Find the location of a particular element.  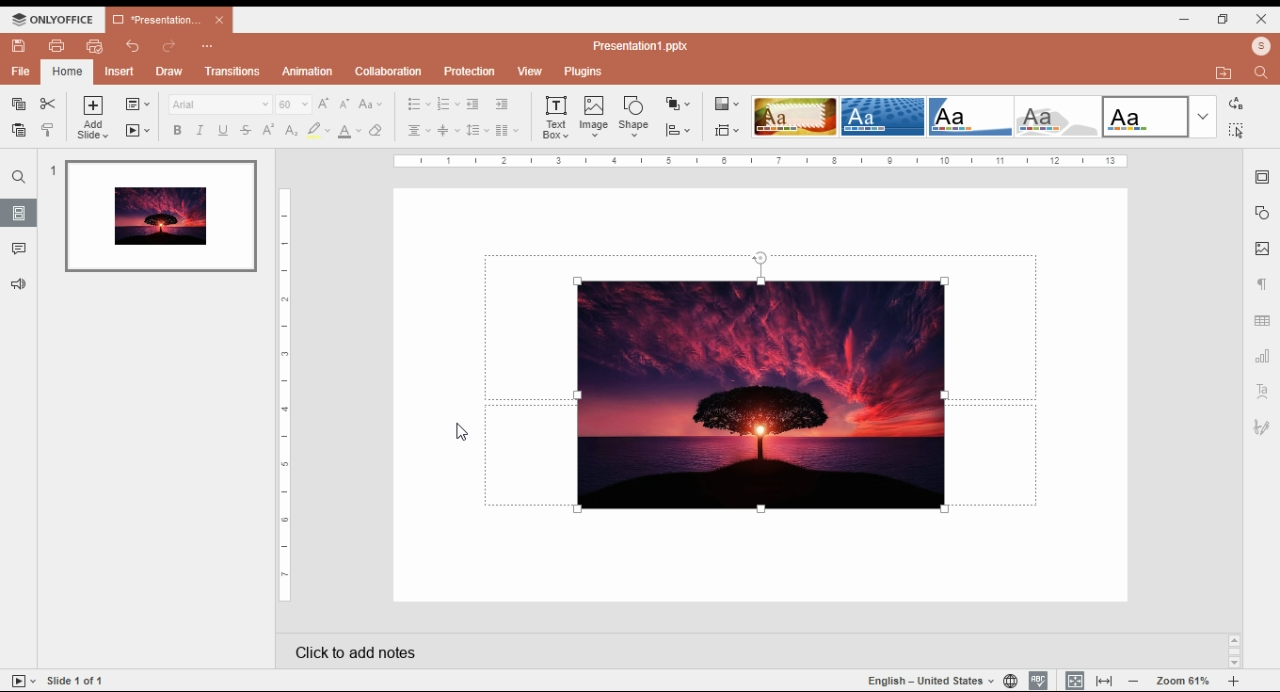

start slideshow is located at coordinates (140, 130).